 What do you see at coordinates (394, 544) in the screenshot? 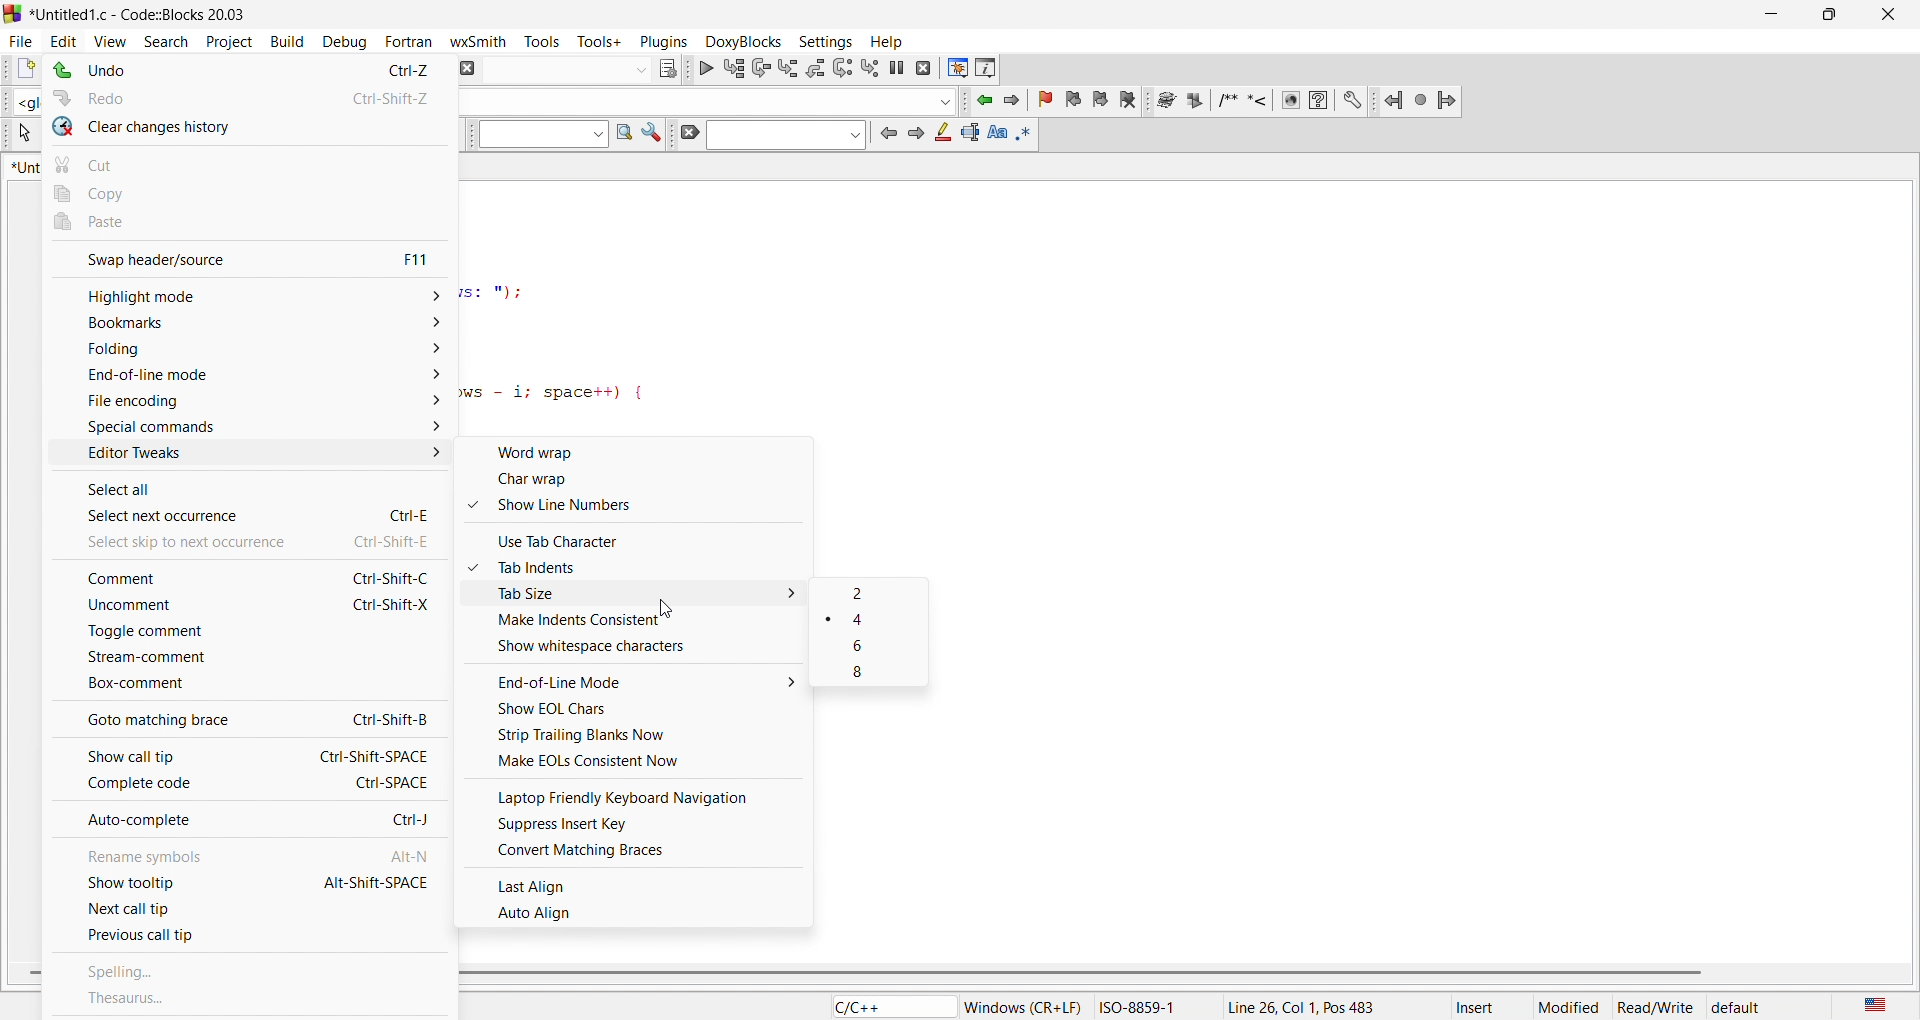
I see `Ctrl-Shift-e` at bounding box center [394, 544].